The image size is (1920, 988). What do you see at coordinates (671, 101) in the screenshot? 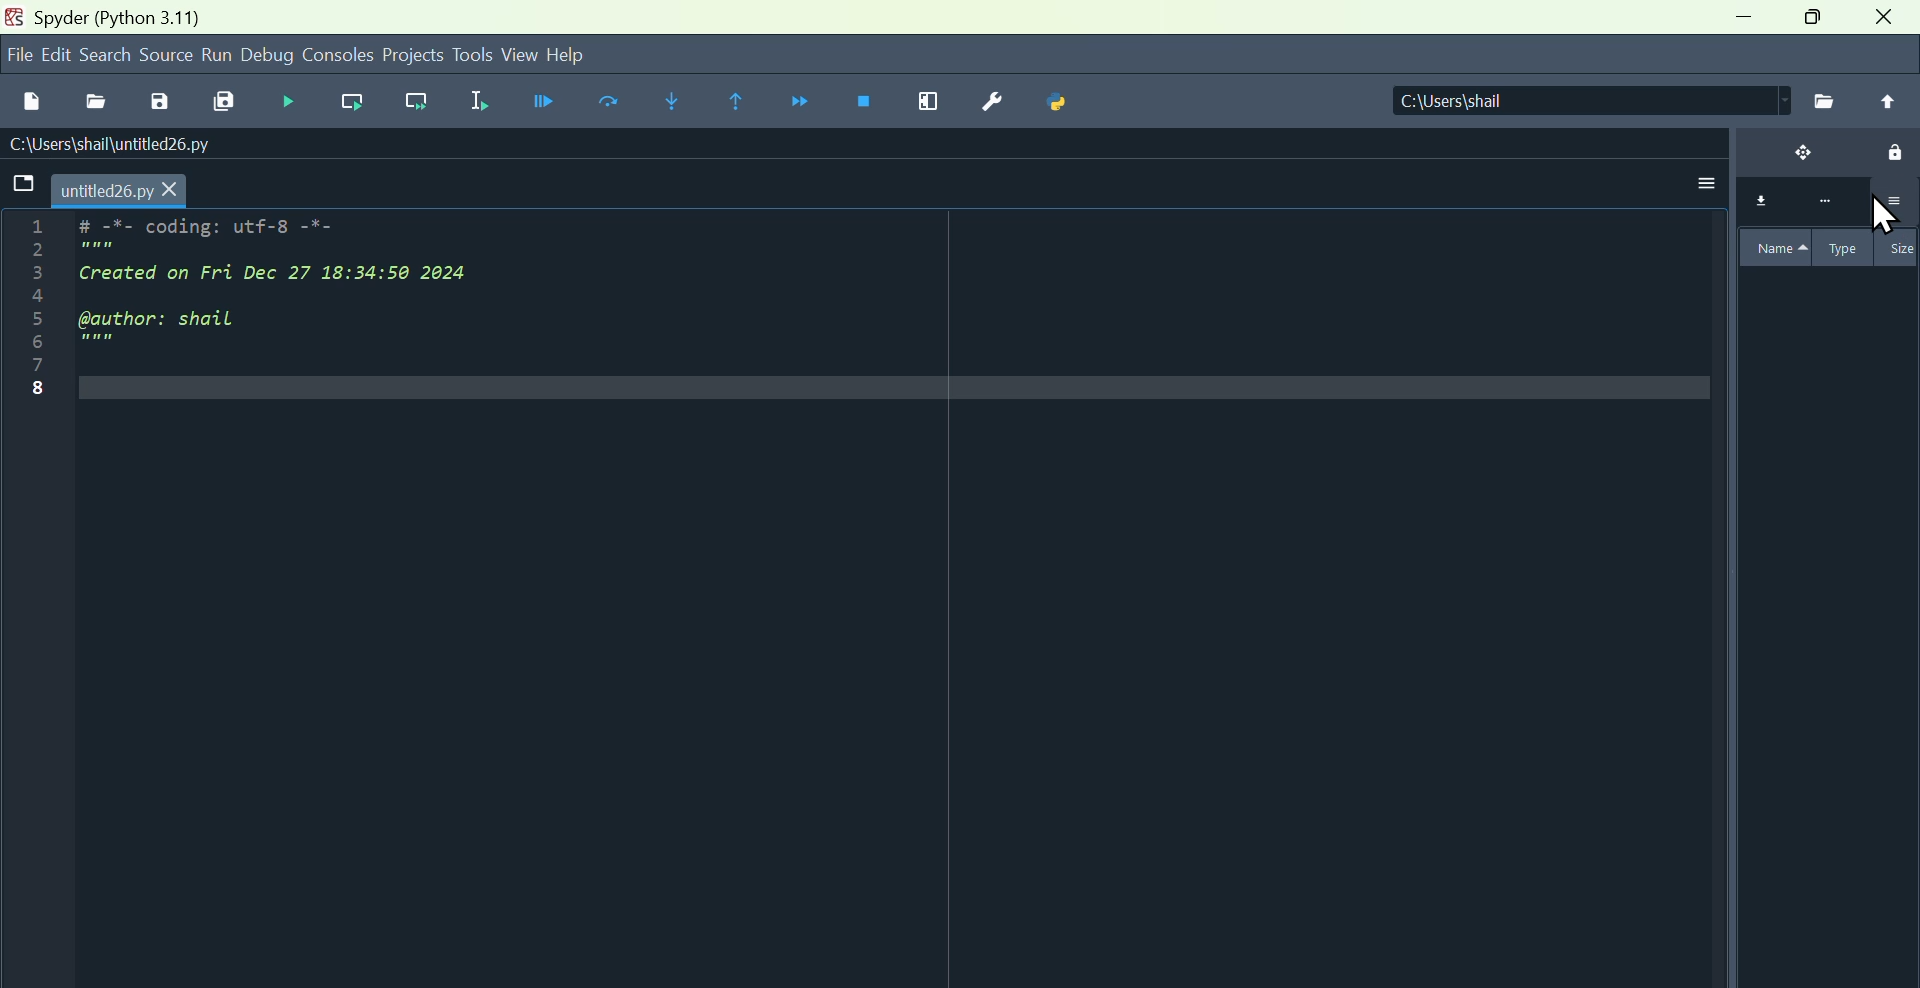
I see `Step into function` at bounding box center [671, 101].